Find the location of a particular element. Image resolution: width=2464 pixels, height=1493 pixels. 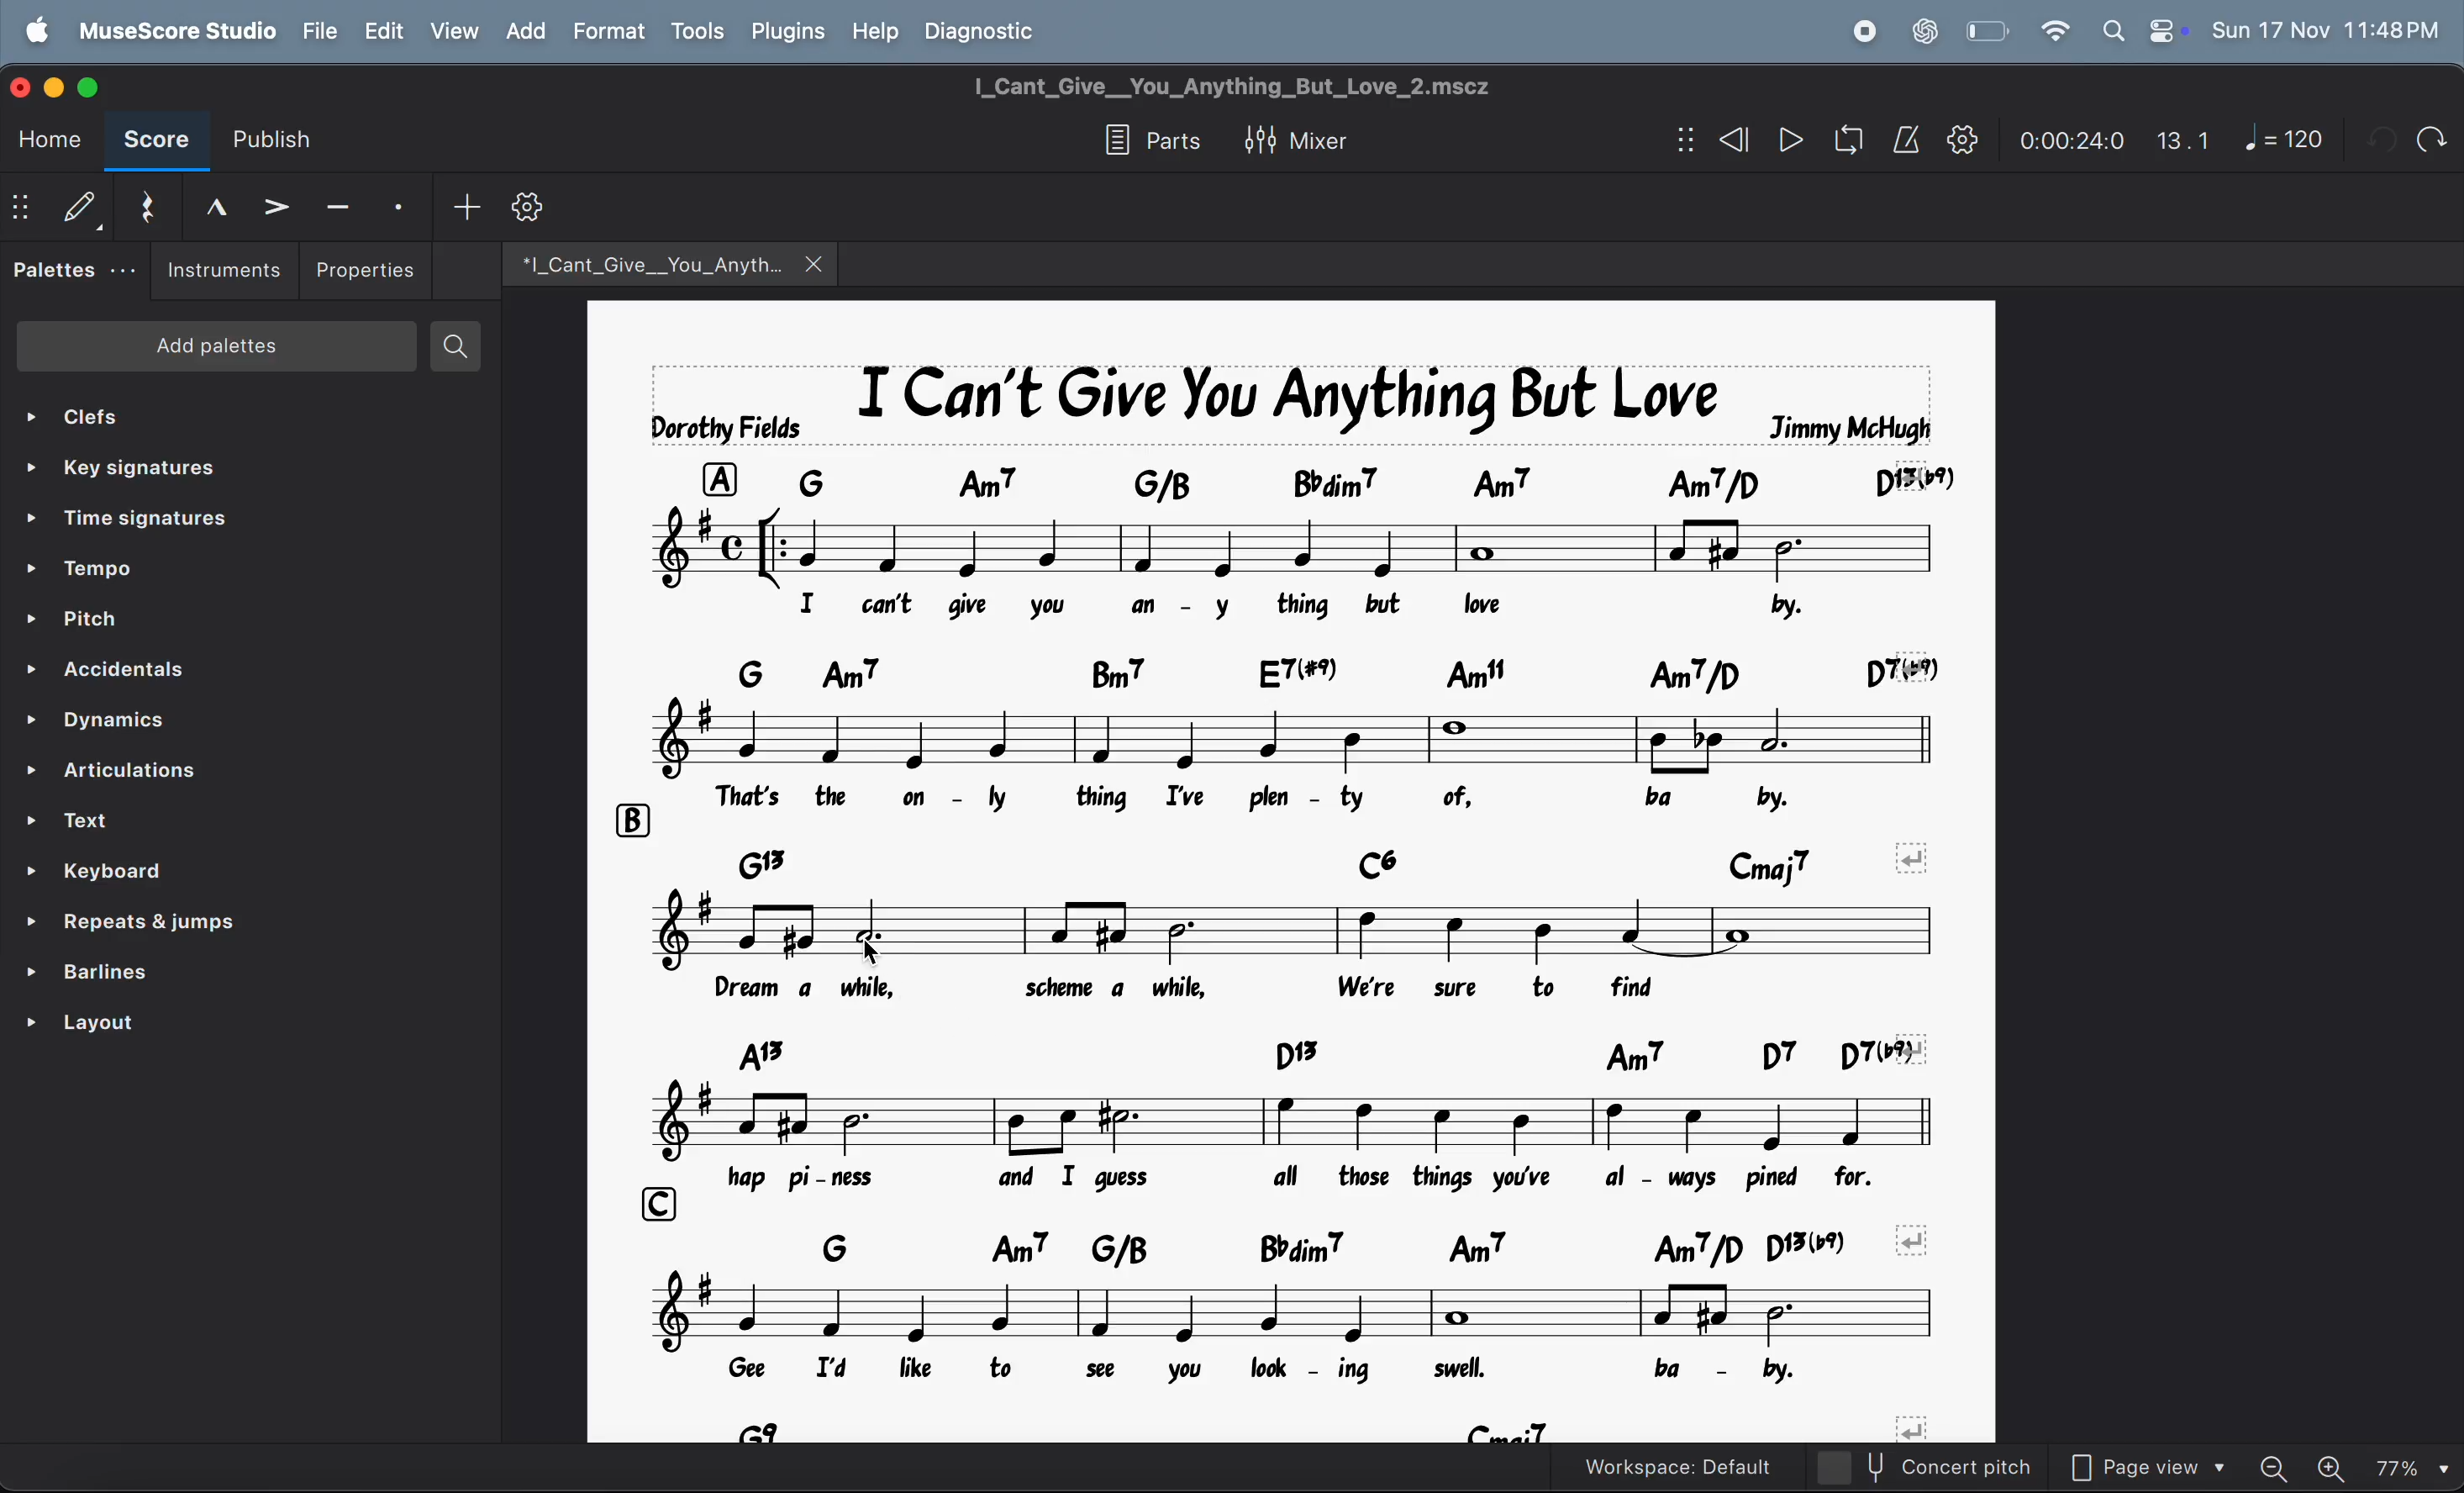

notes is located at coordinates (1285, 930).